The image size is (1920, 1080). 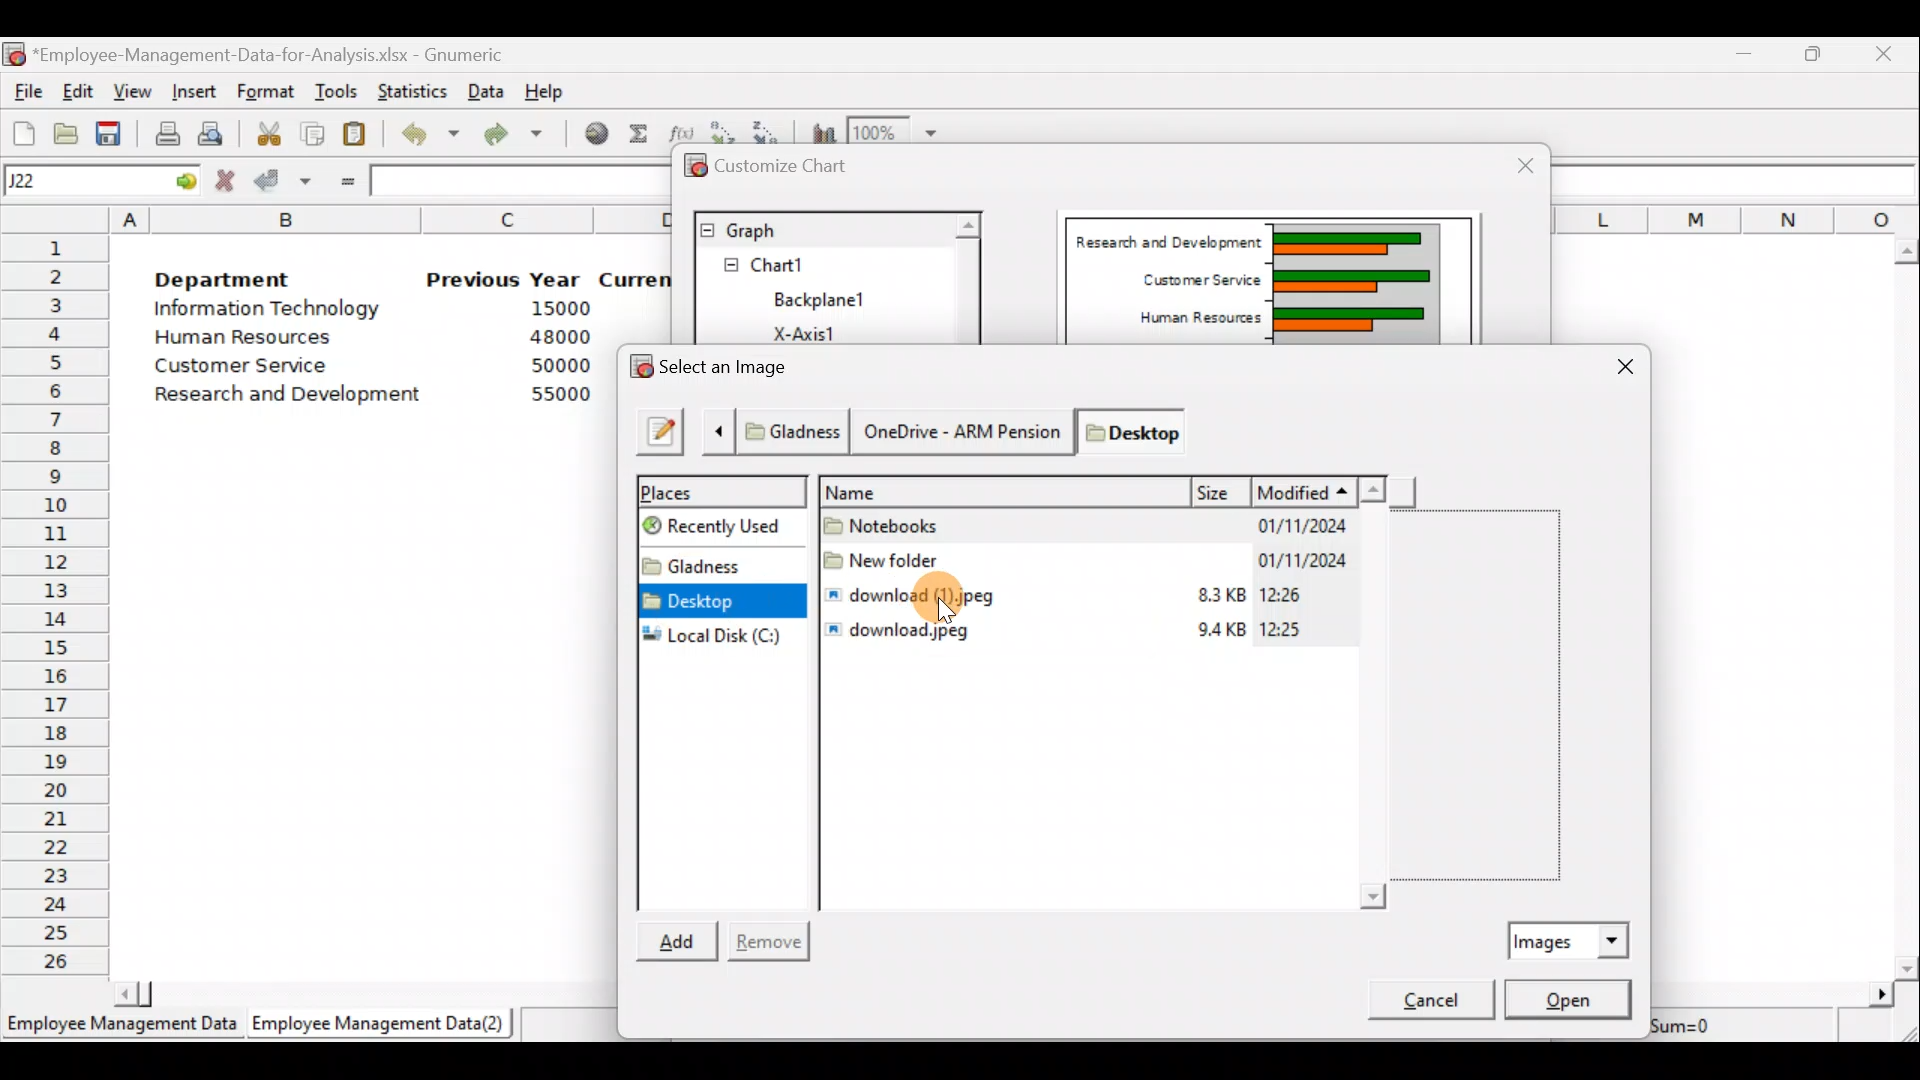 What do you see at coordinates (432, 138) in the screenshot?
I see `Undo last action` at bounding box center [432, 138].